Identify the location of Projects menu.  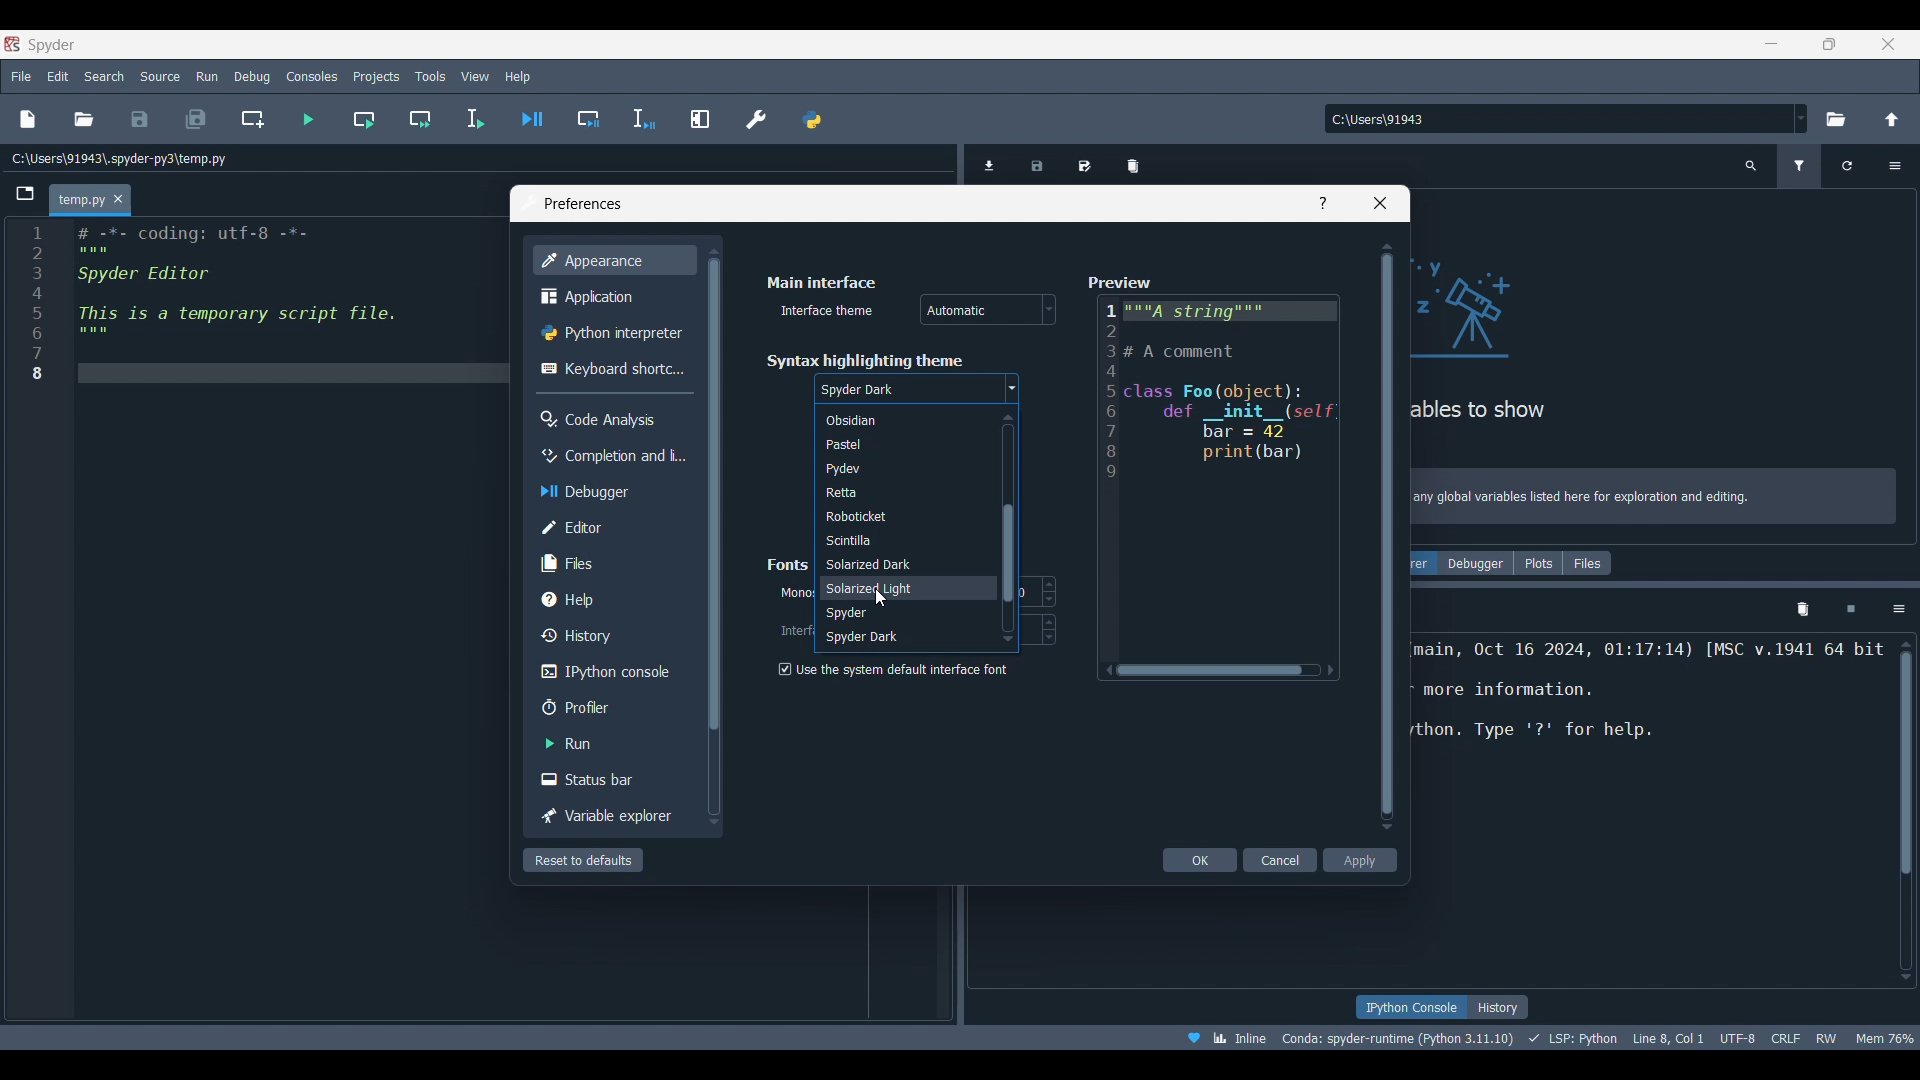
(377, 76).